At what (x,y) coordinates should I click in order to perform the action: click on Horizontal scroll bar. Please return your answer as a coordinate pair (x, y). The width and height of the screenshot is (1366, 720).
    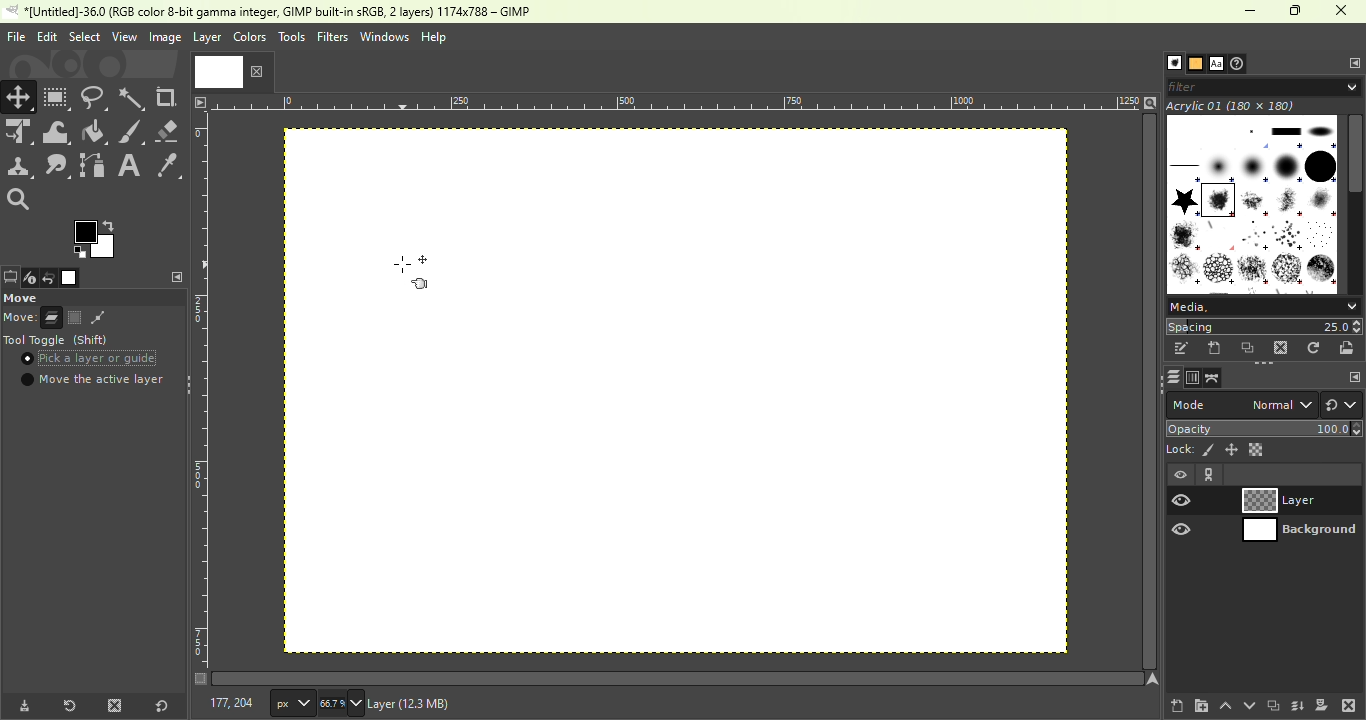
    Looking at the image, I should click on (1356, 204).